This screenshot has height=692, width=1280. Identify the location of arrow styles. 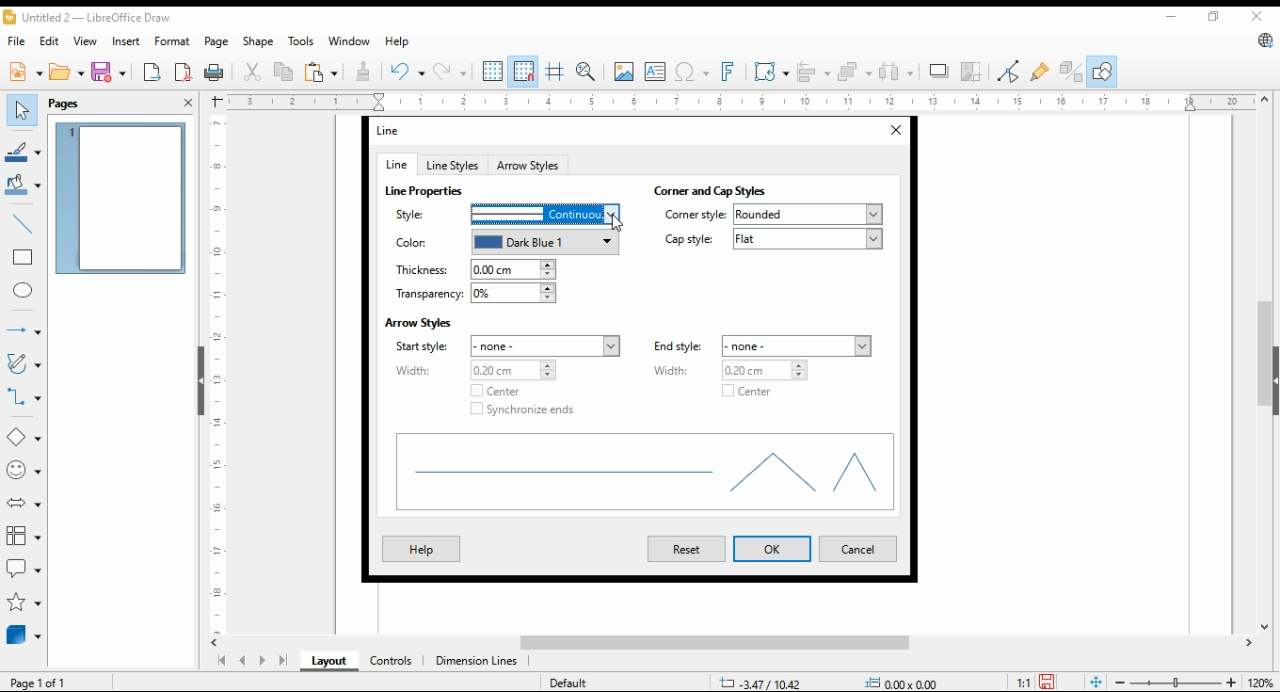
(529, 164).